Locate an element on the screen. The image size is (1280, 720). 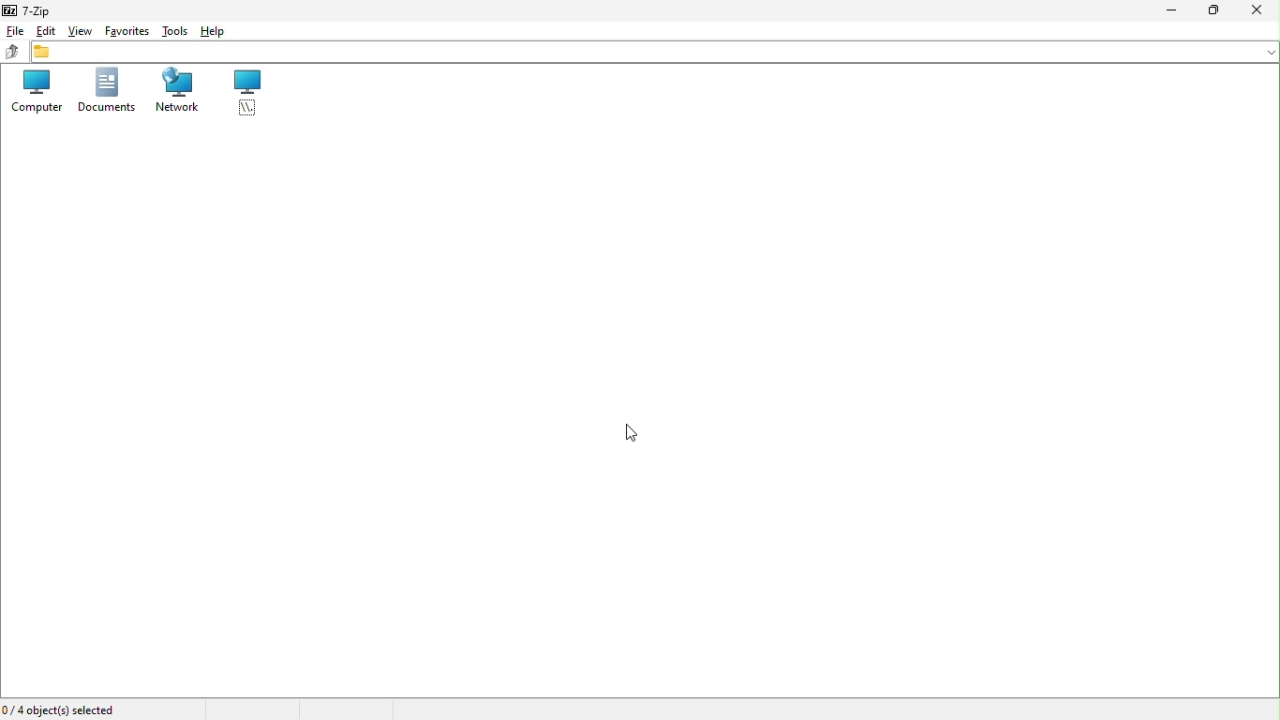
Edit is located at coordinates (45, 31).